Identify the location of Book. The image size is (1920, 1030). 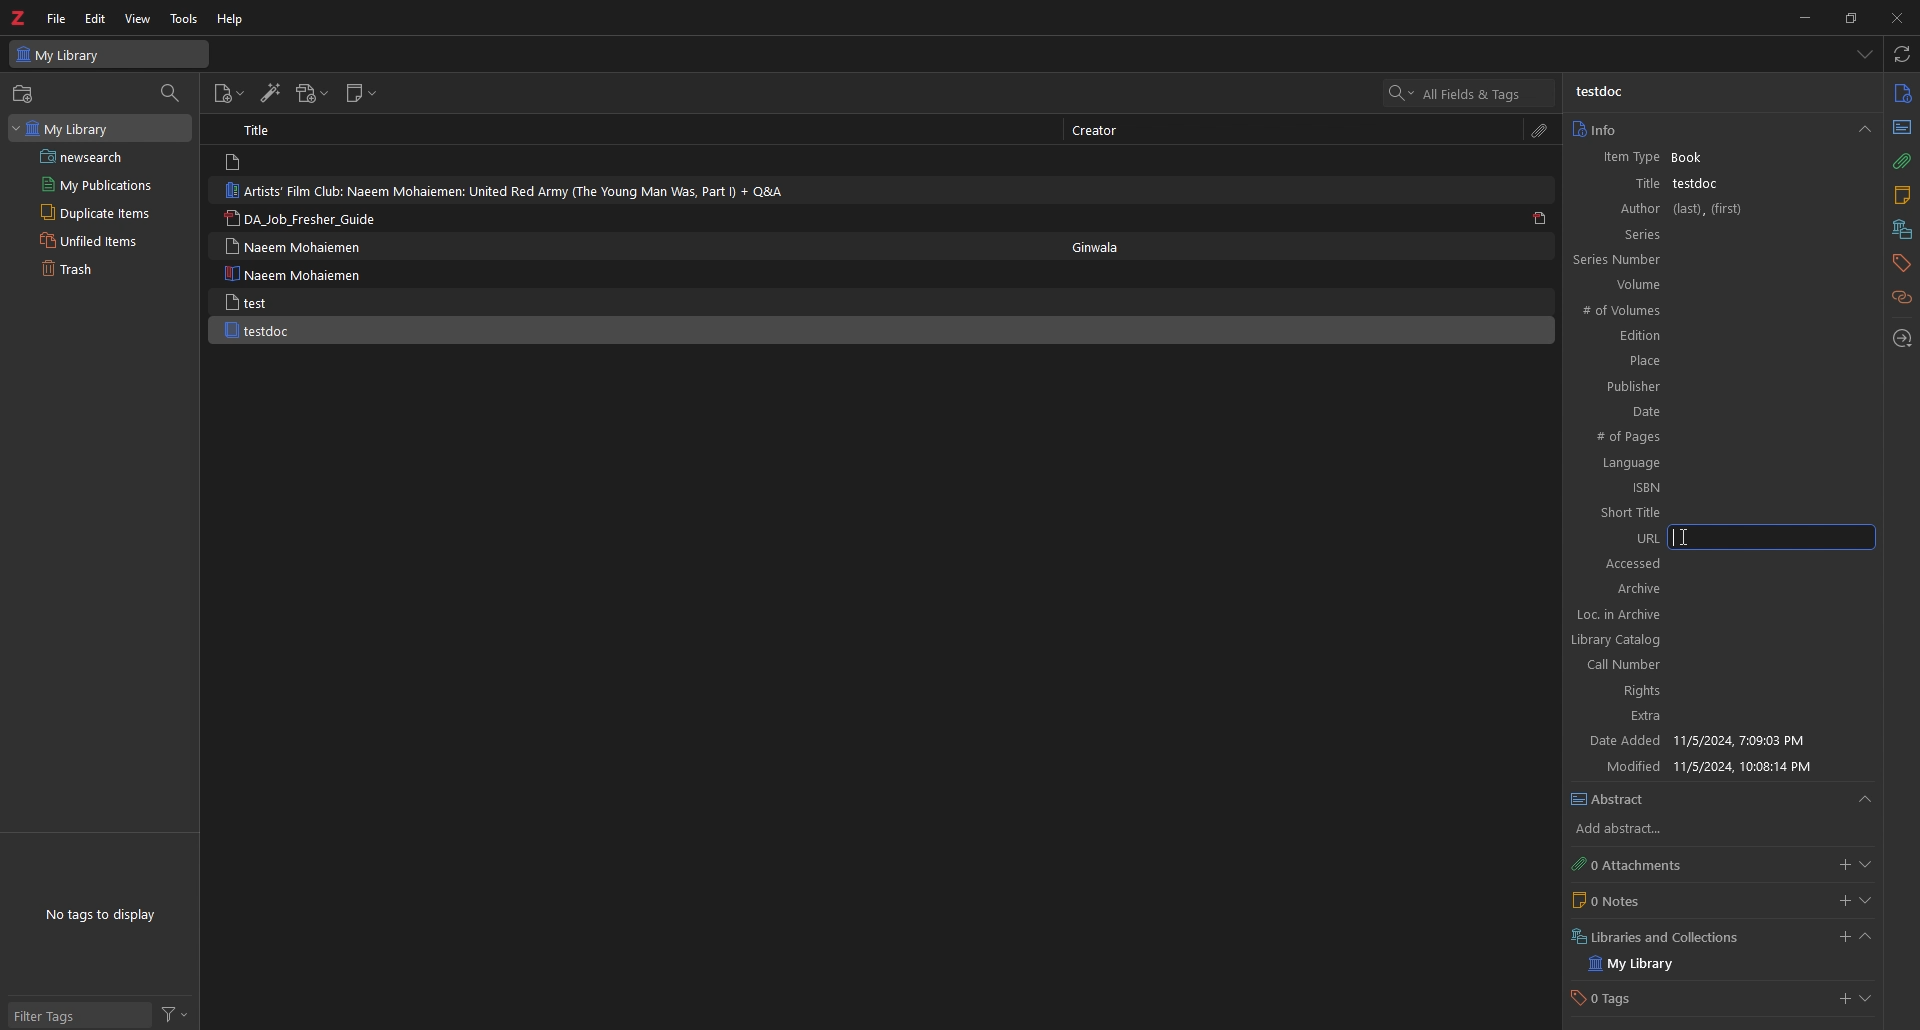
(1692, 157).